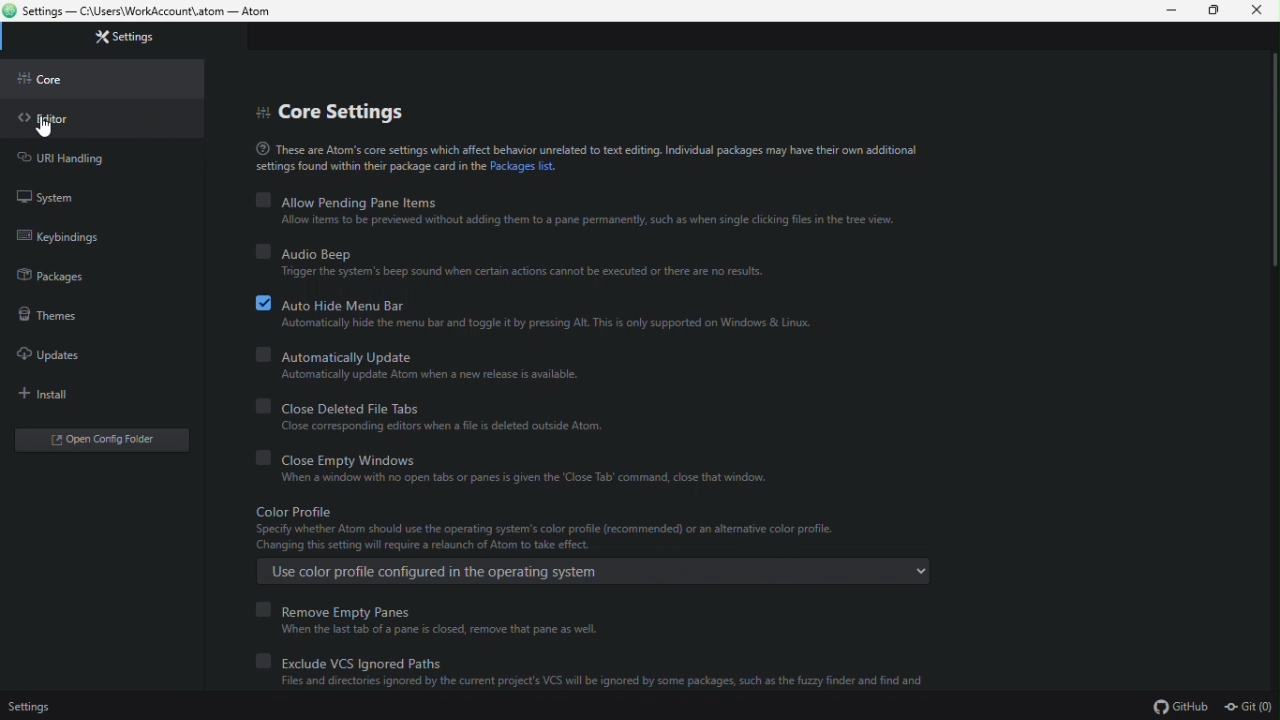  I want to click on off, so click(258, 200).